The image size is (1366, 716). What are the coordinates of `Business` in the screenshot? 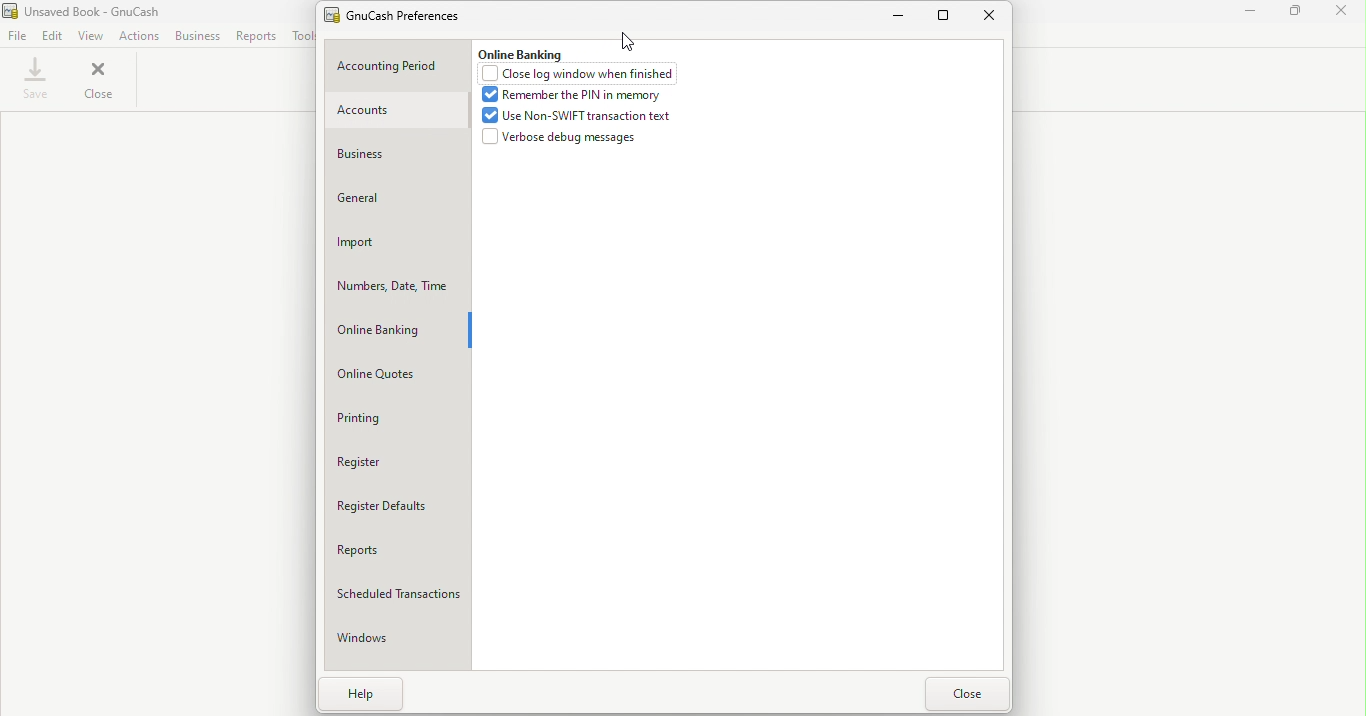 It's located at (396, 154).